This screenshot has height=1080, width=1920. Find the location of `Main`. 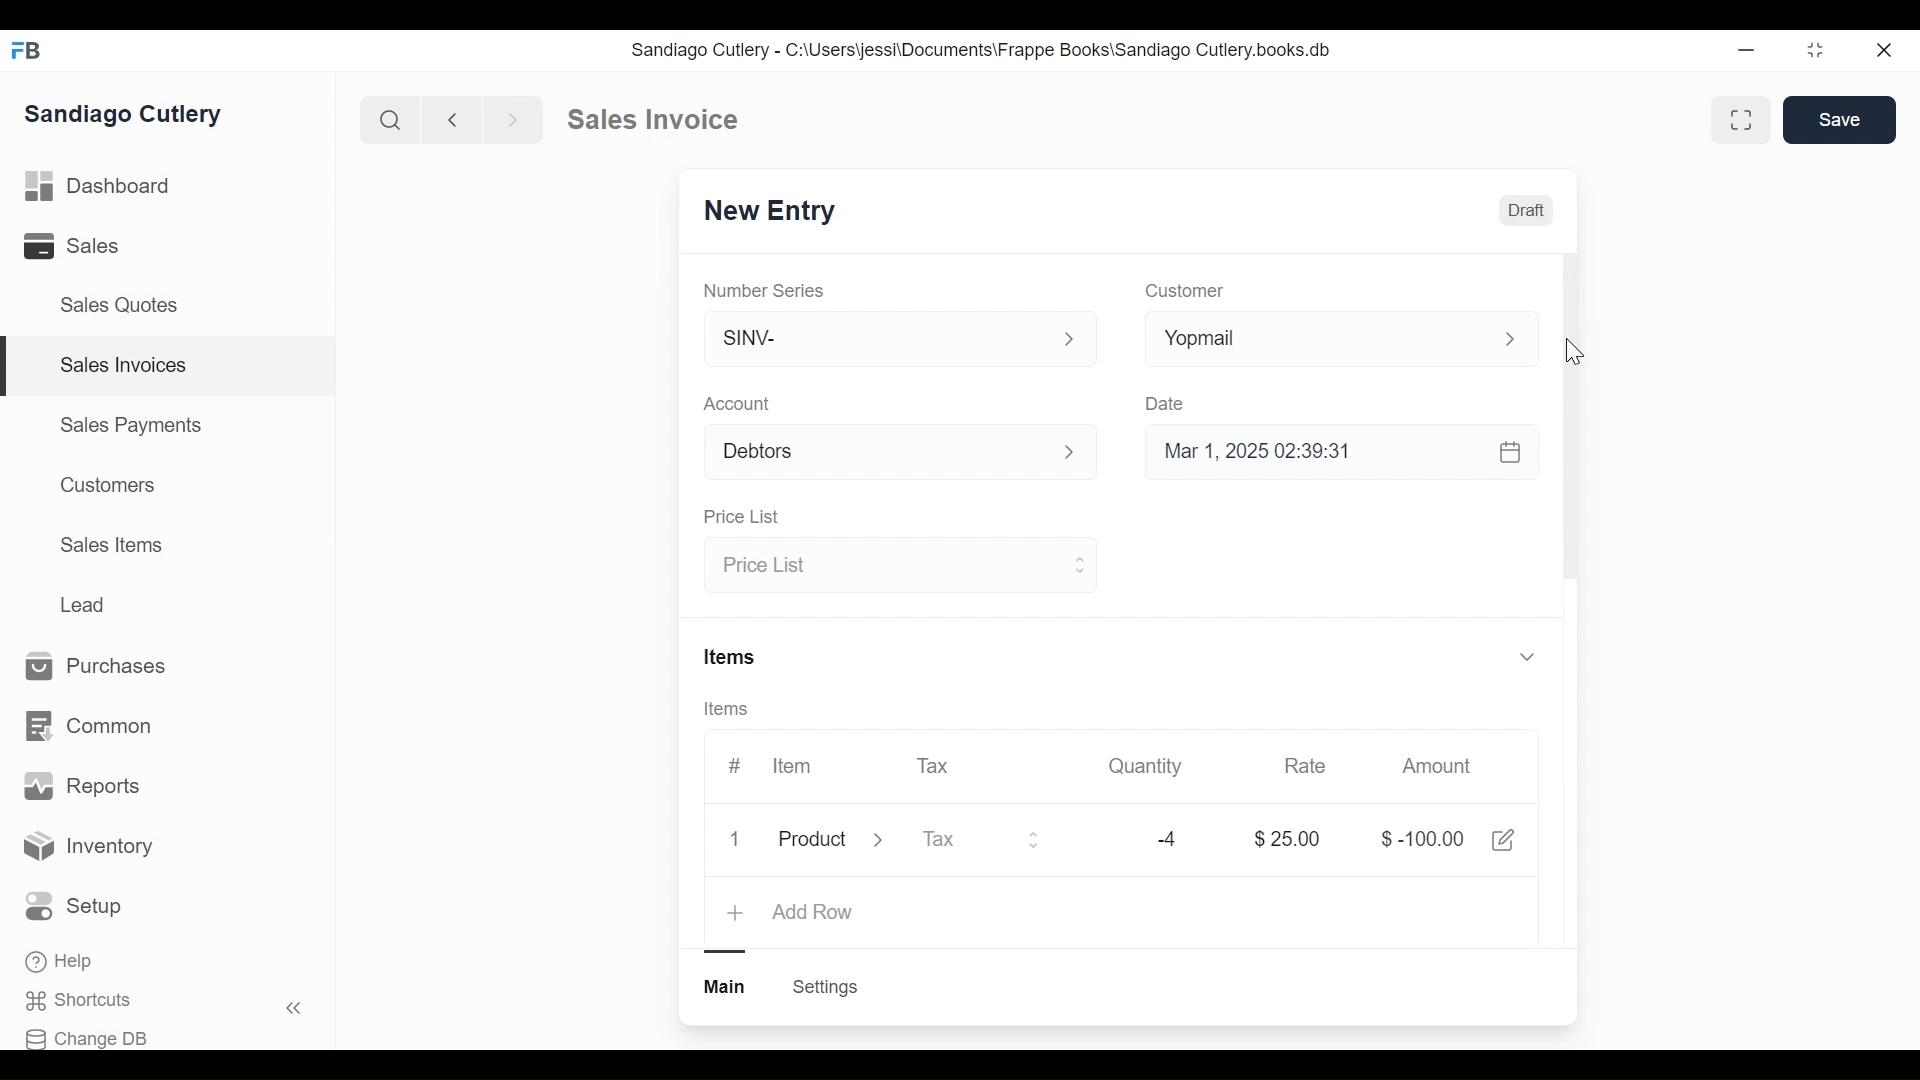

Main is located at coordinates (726, 986).